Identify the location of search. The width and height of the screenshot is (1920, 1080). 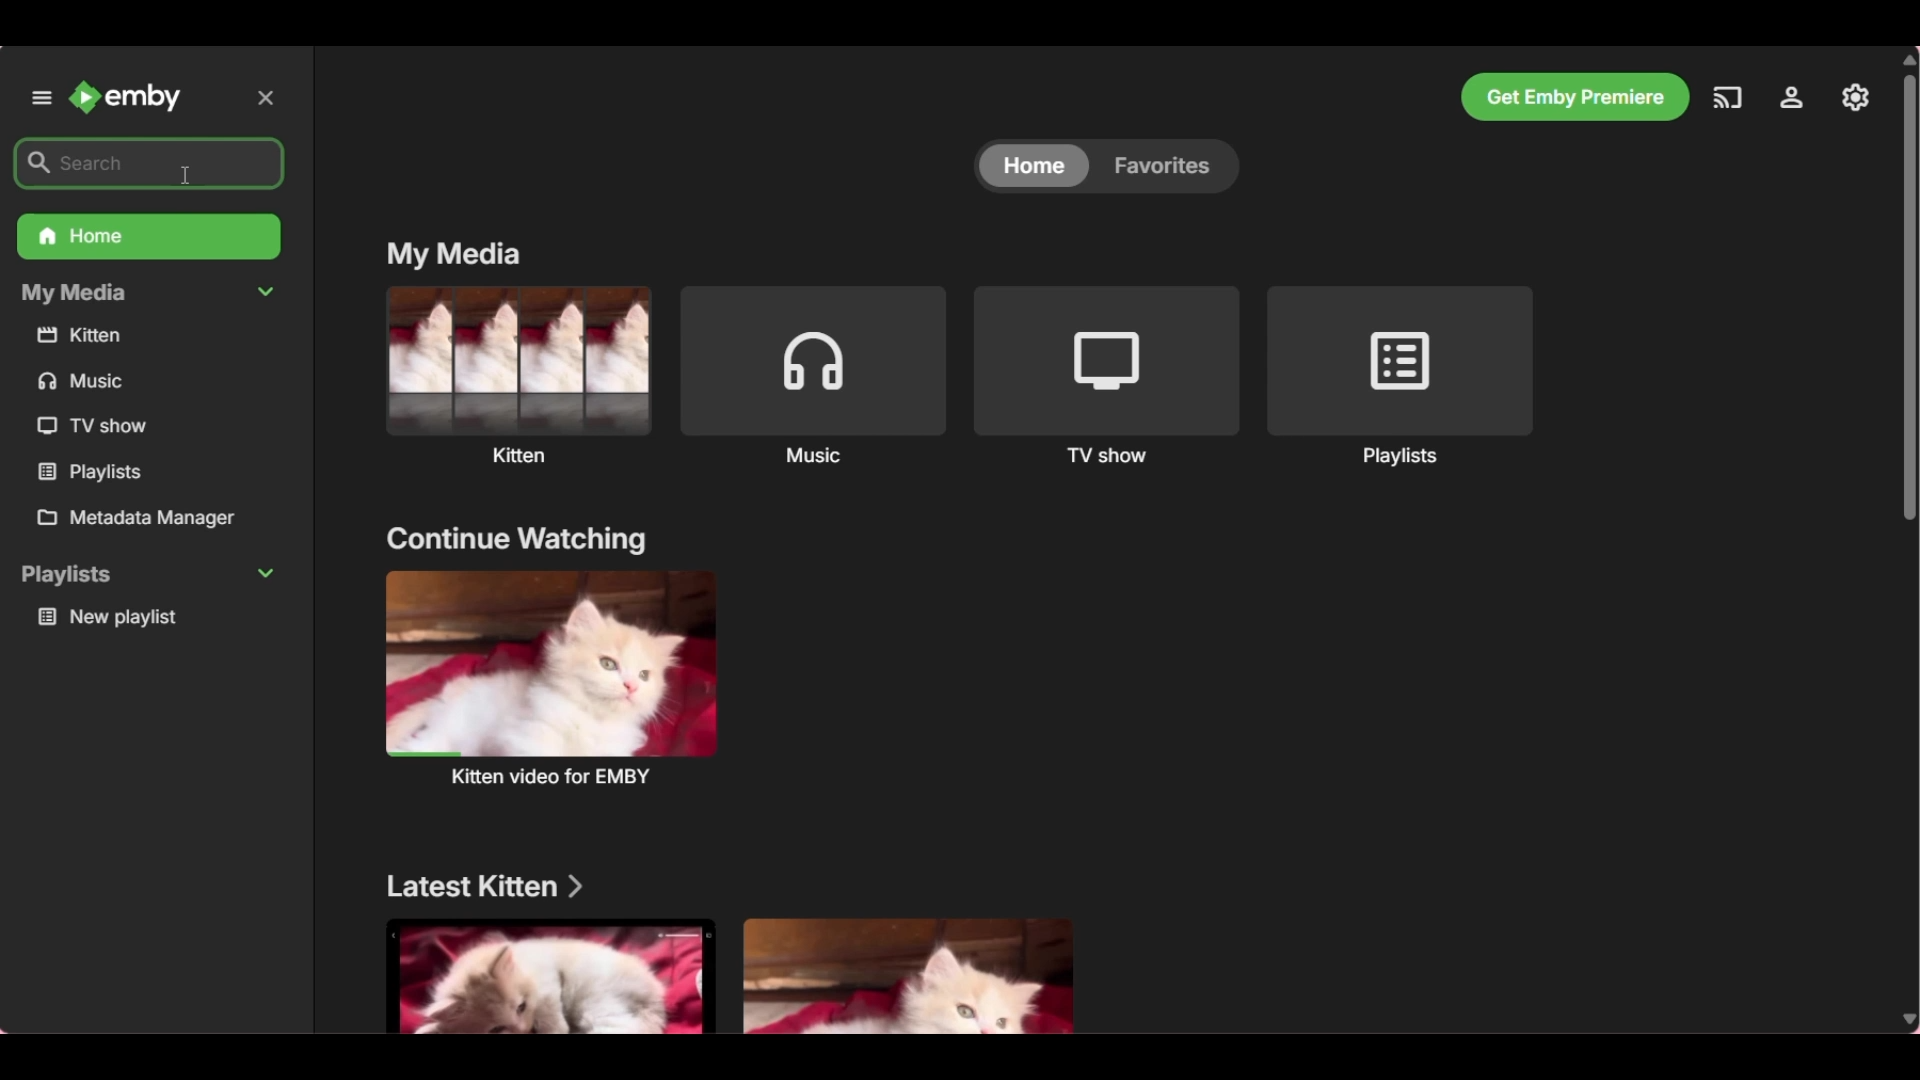
(145, 165).